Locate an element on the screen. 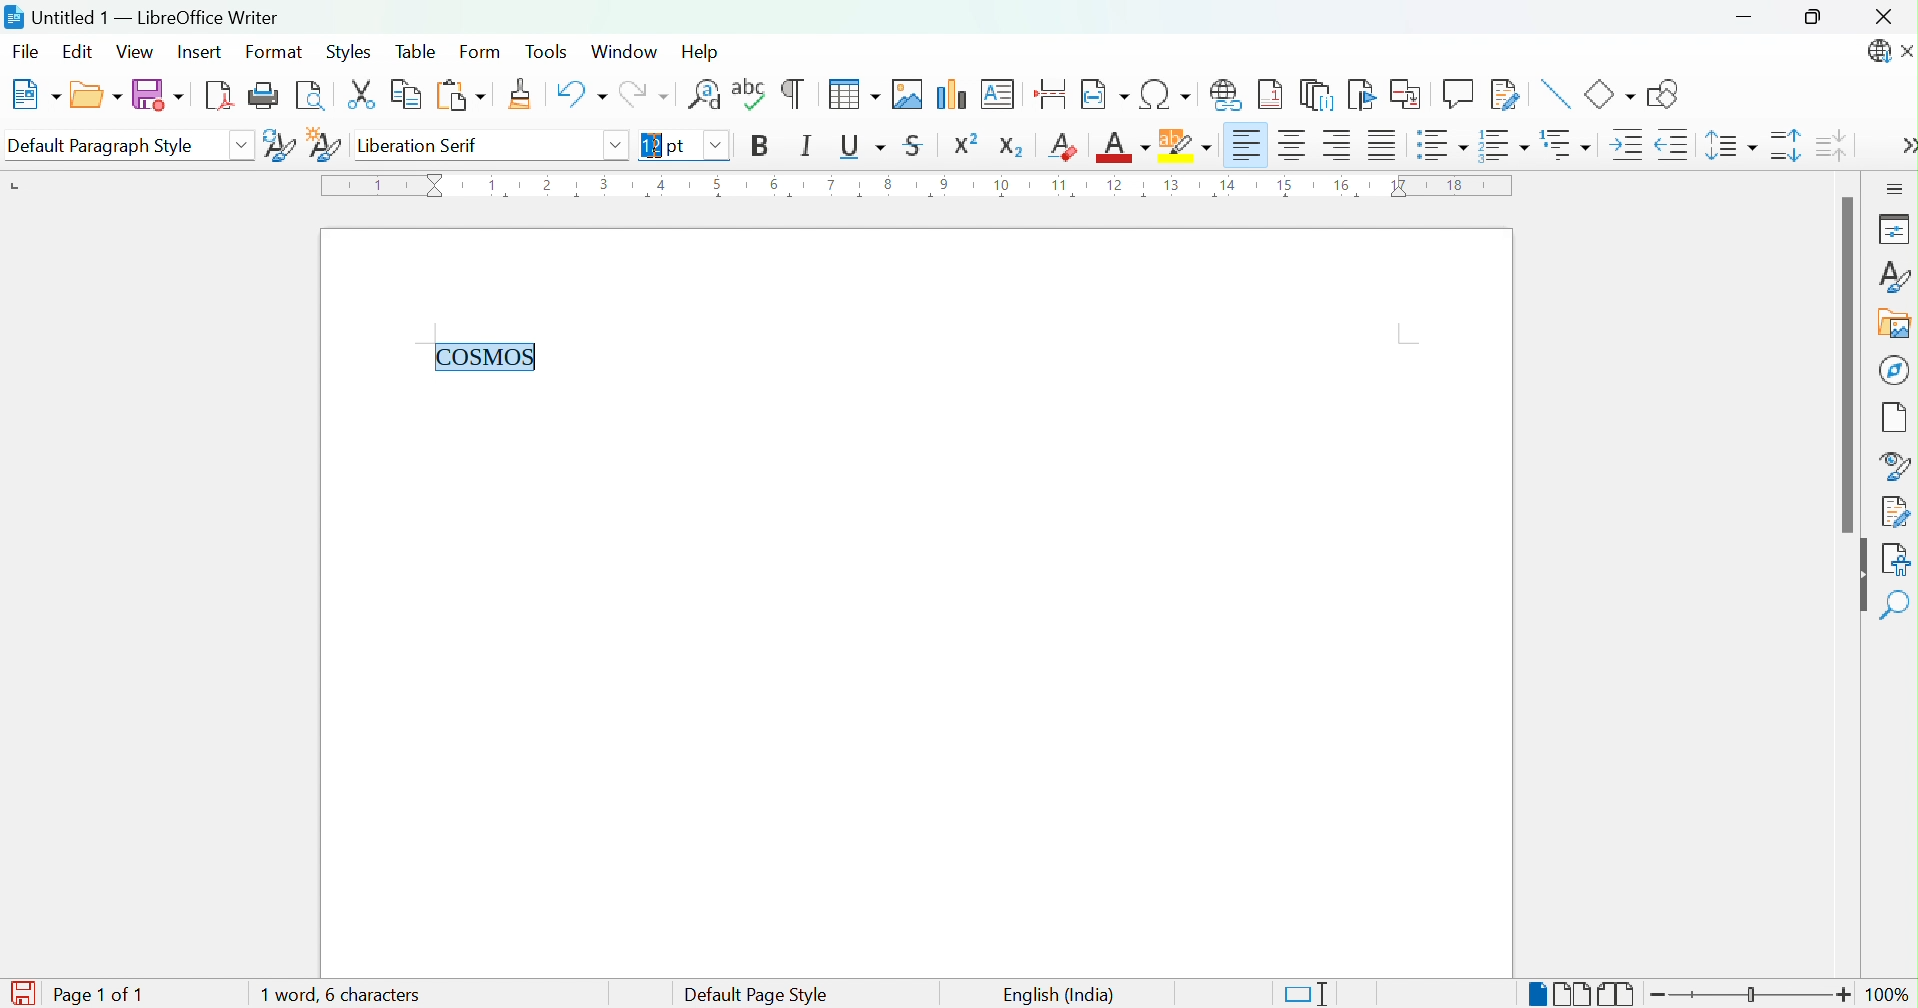 This screenshot has height=1008, width=1918. Ibeam Cursor is located at coordinates (656, 145).